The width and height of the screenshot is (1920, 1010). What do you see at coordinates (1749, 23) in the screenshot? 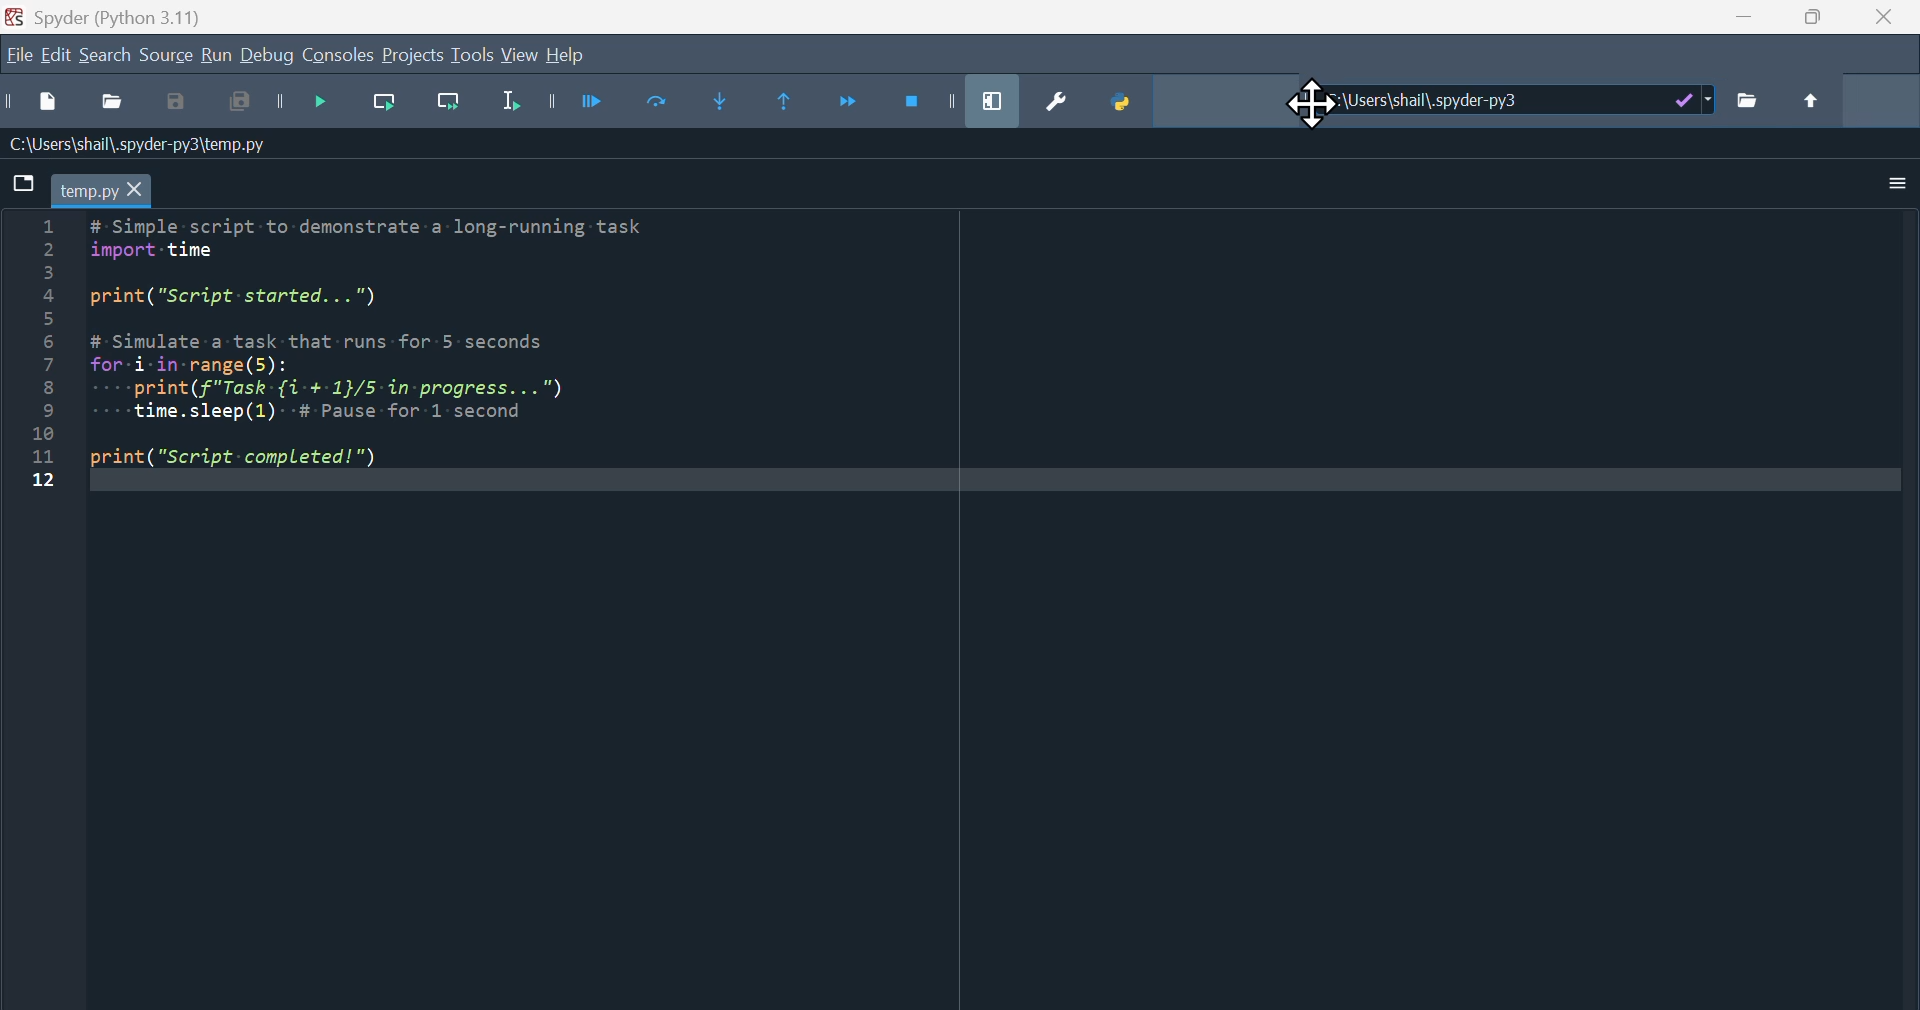
I see `minimise` at bounding box center [1749, 23].